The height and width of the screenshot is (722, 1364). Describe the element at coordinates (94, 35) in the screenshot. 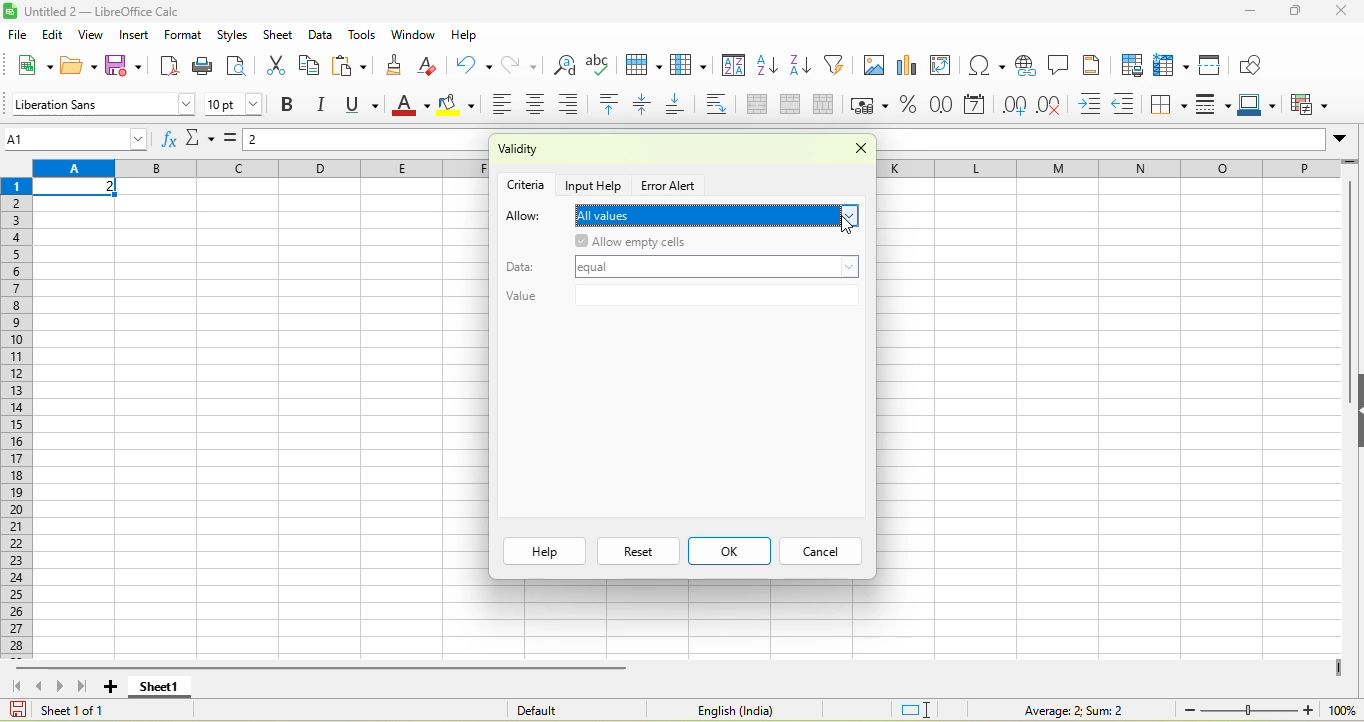

I see `view` at that location.